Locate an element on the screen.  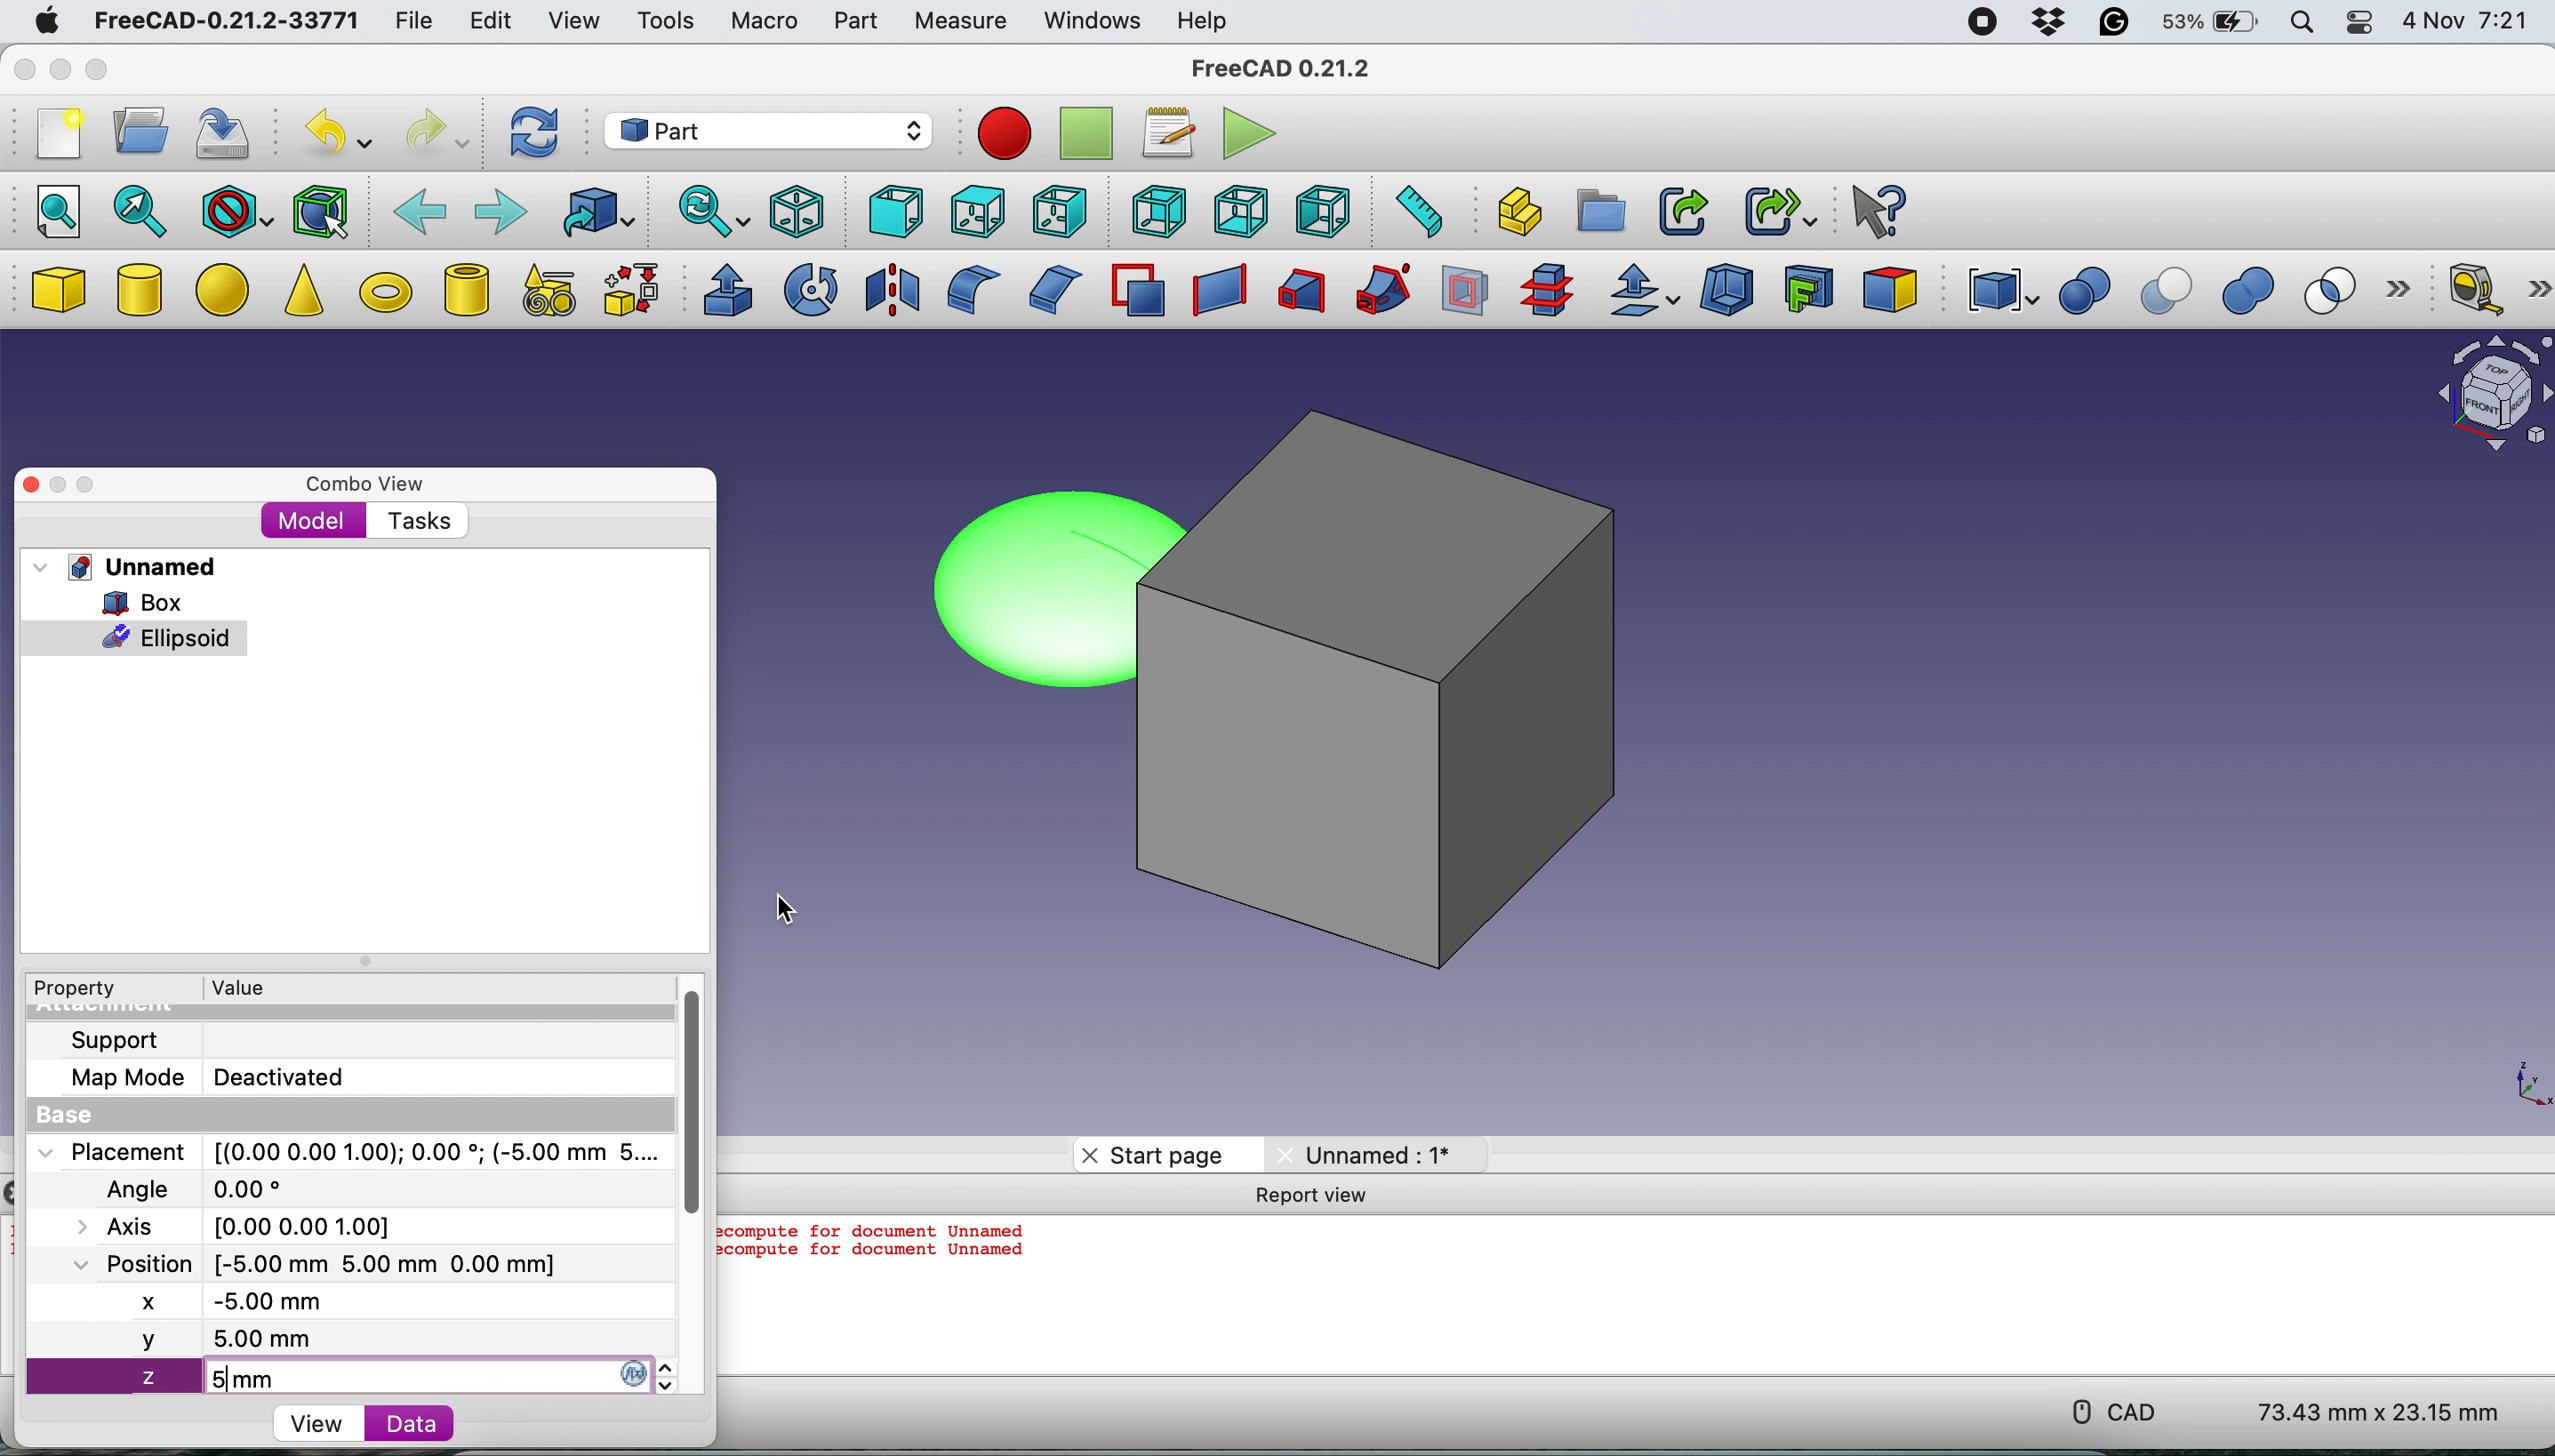
rear is located at coordinates (1155, 211).